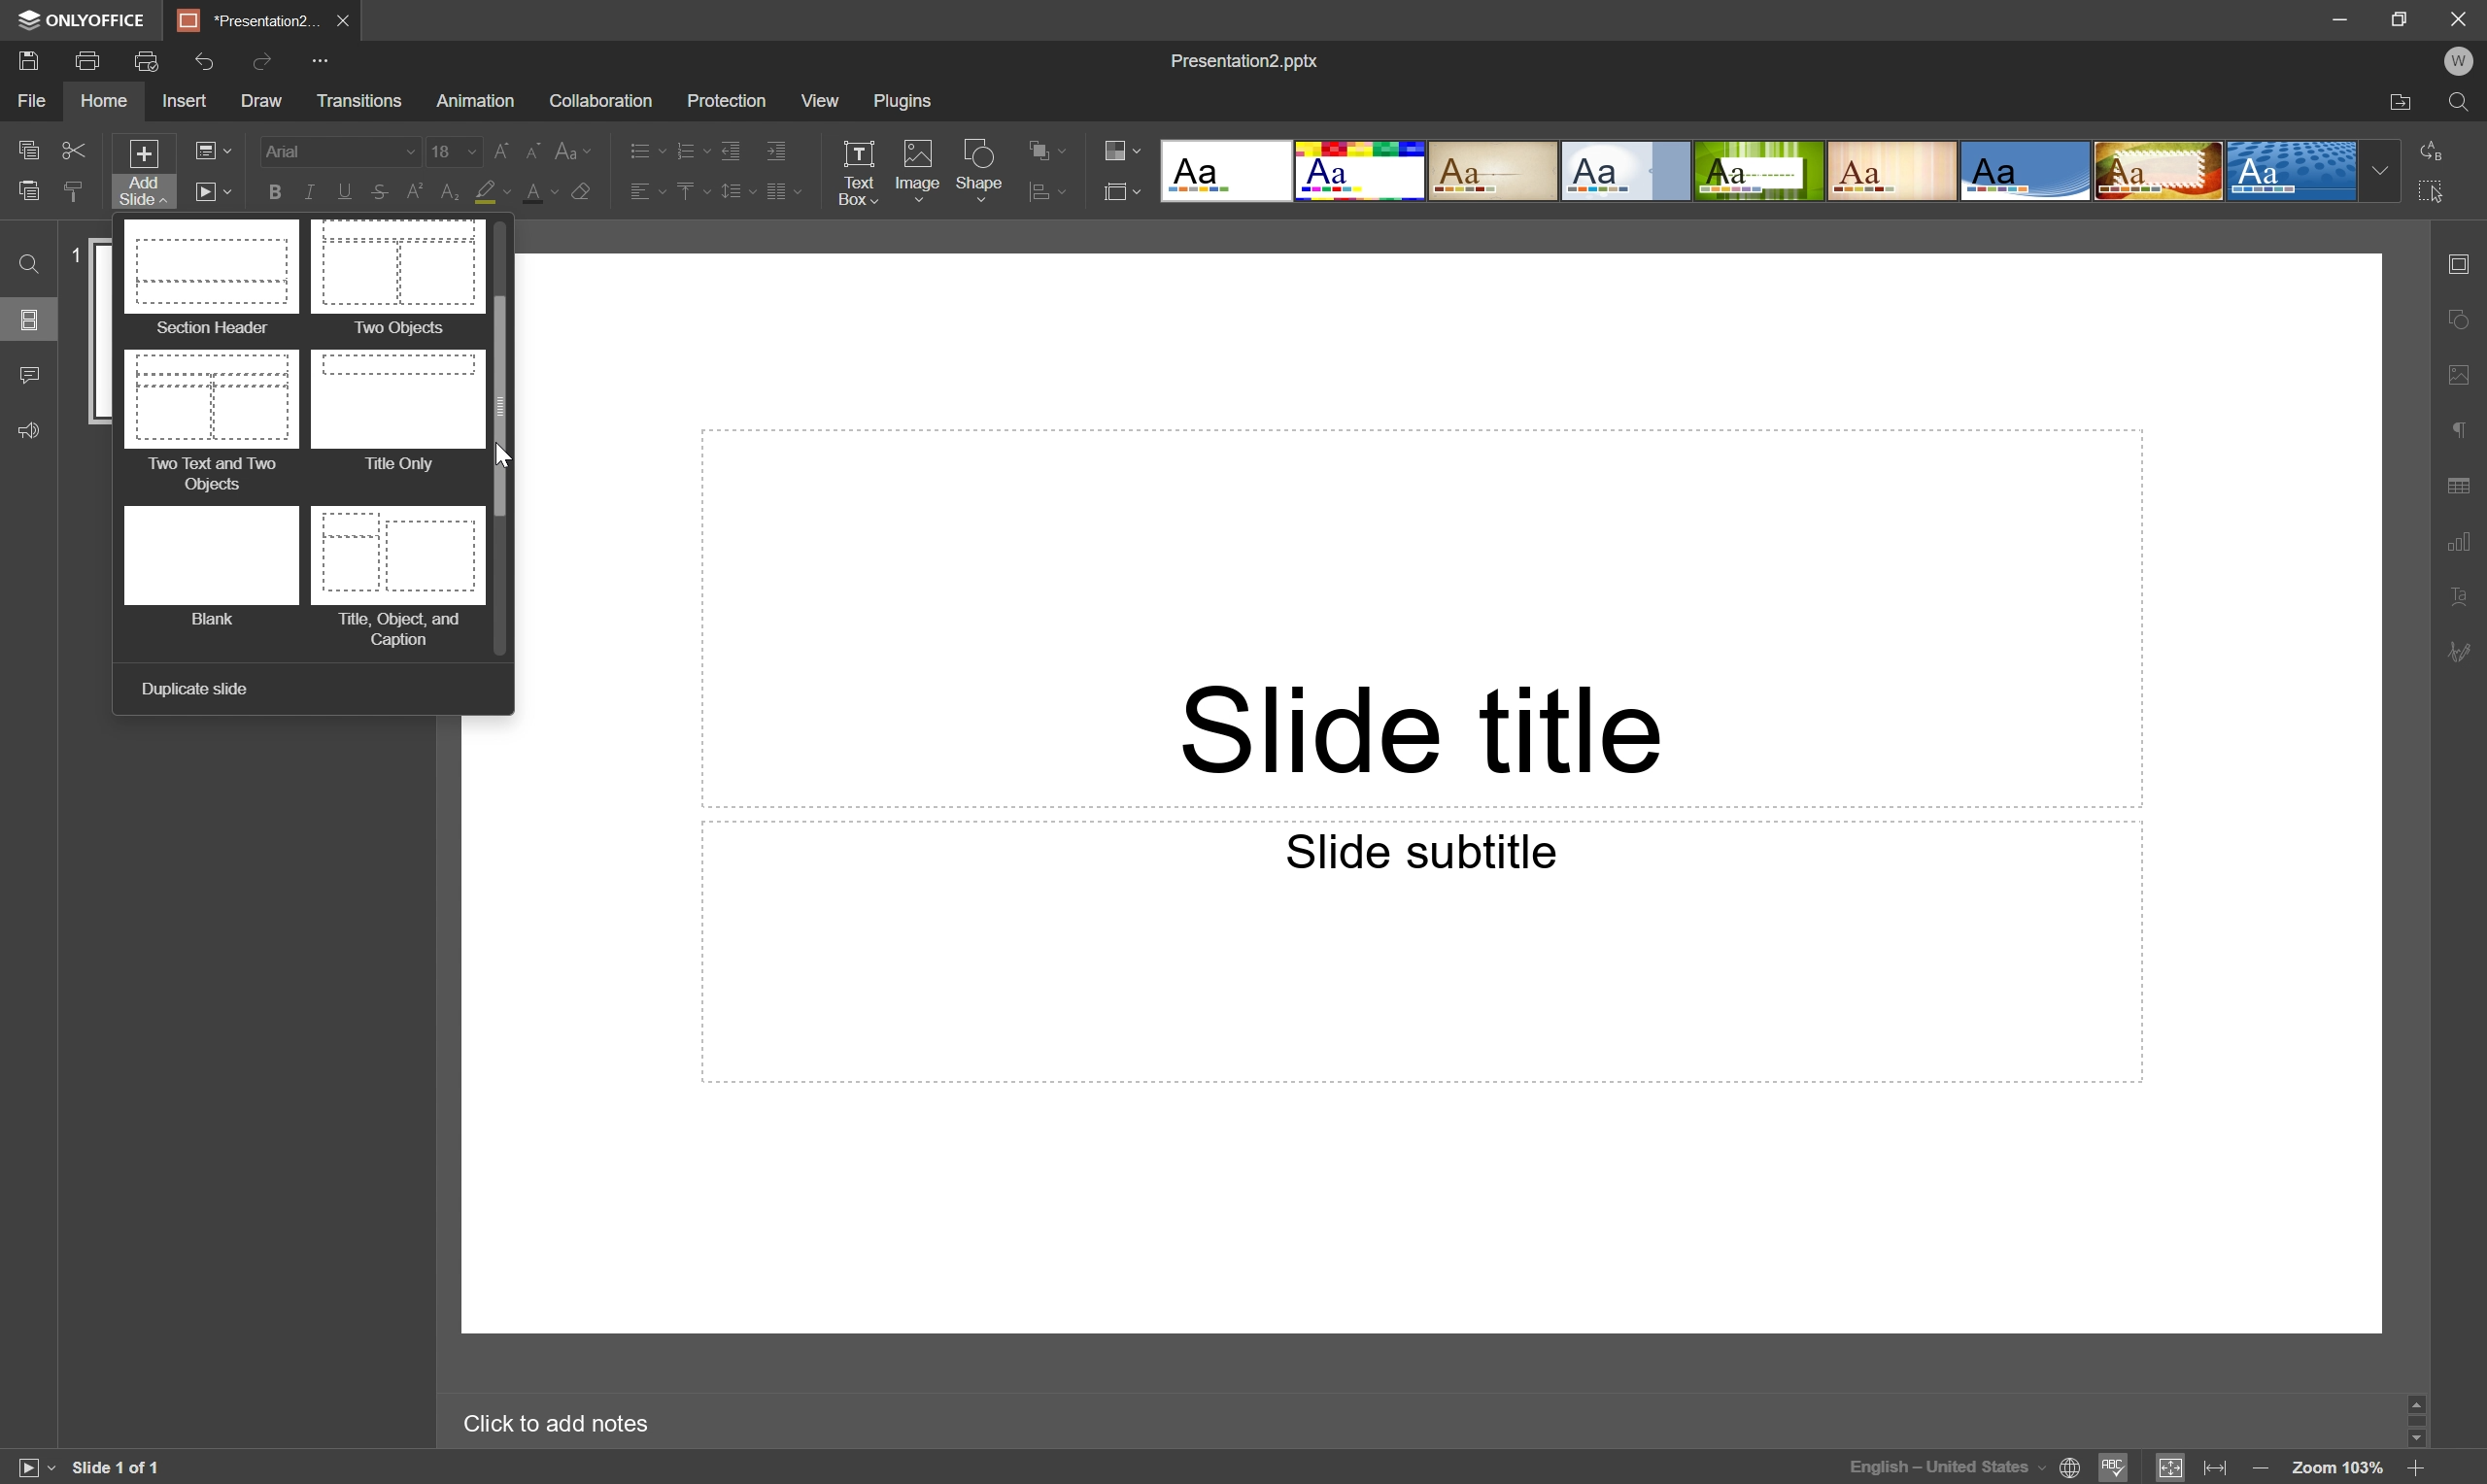  I want to click on Feedback & Support, so click(31, 428).